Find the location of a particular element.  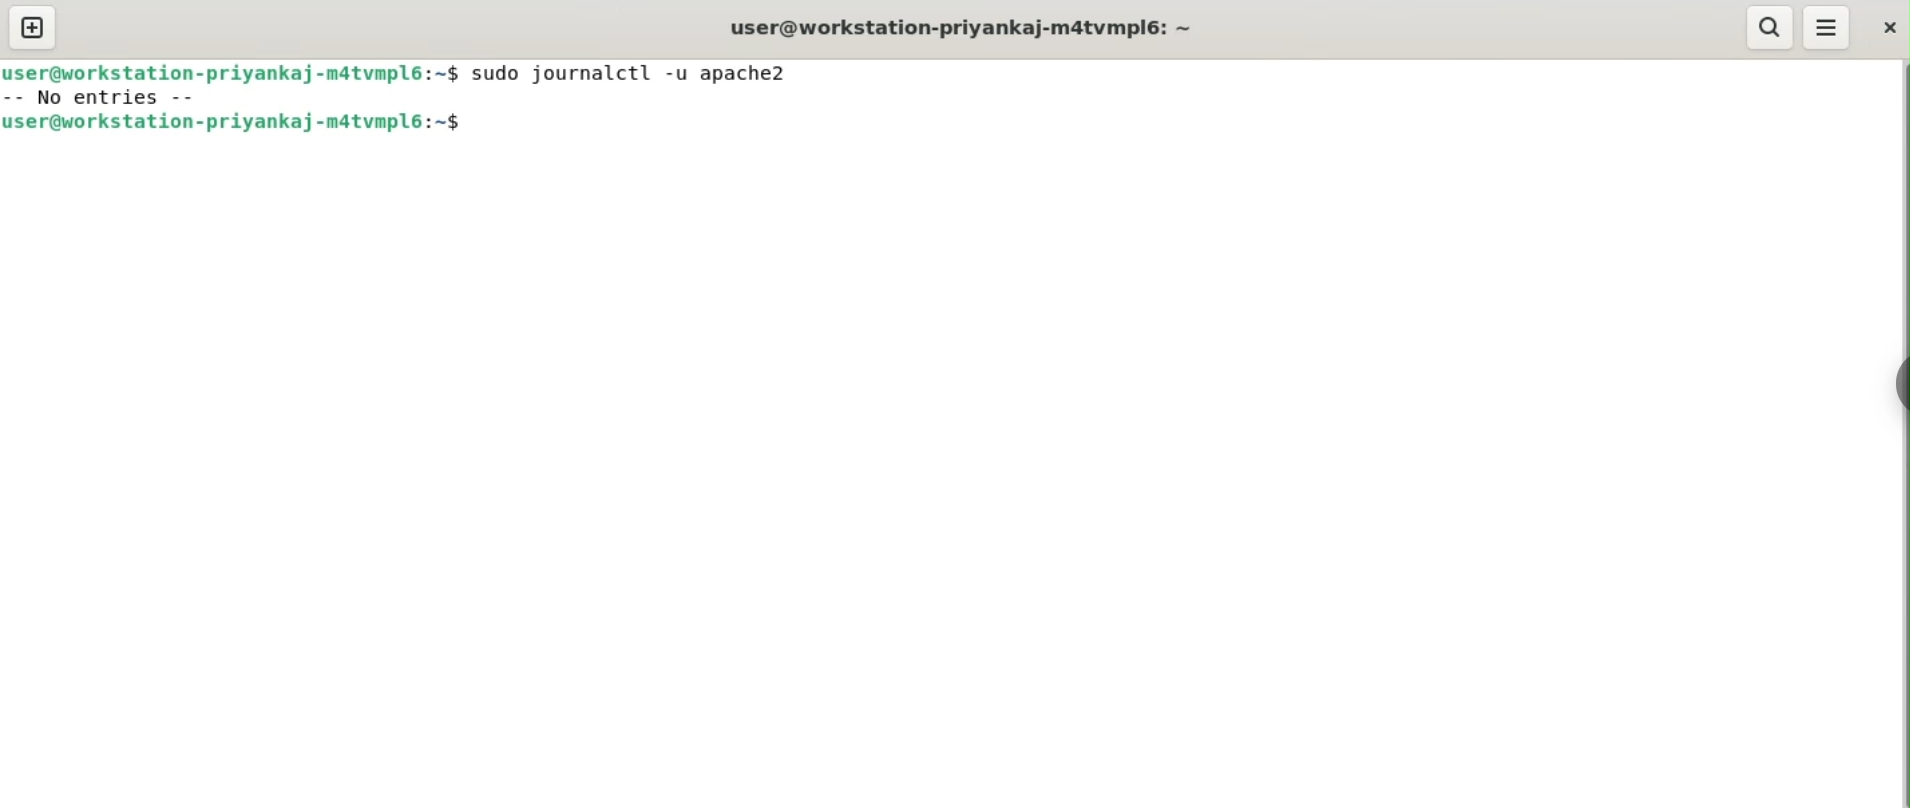

Toggle Button is located at coordinates (1898, 384).